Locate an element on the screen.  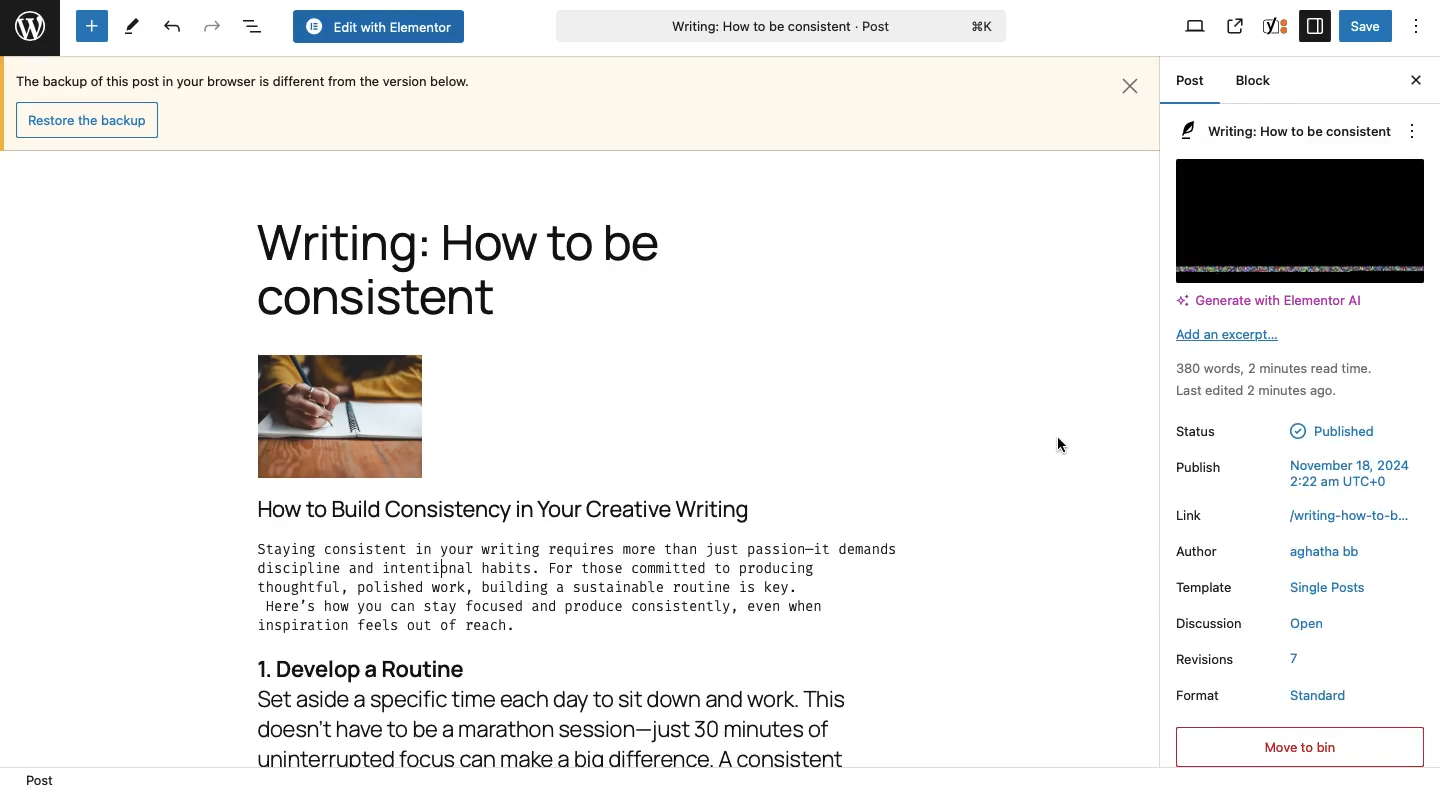
Add new block is located at coordinates (92, 26).